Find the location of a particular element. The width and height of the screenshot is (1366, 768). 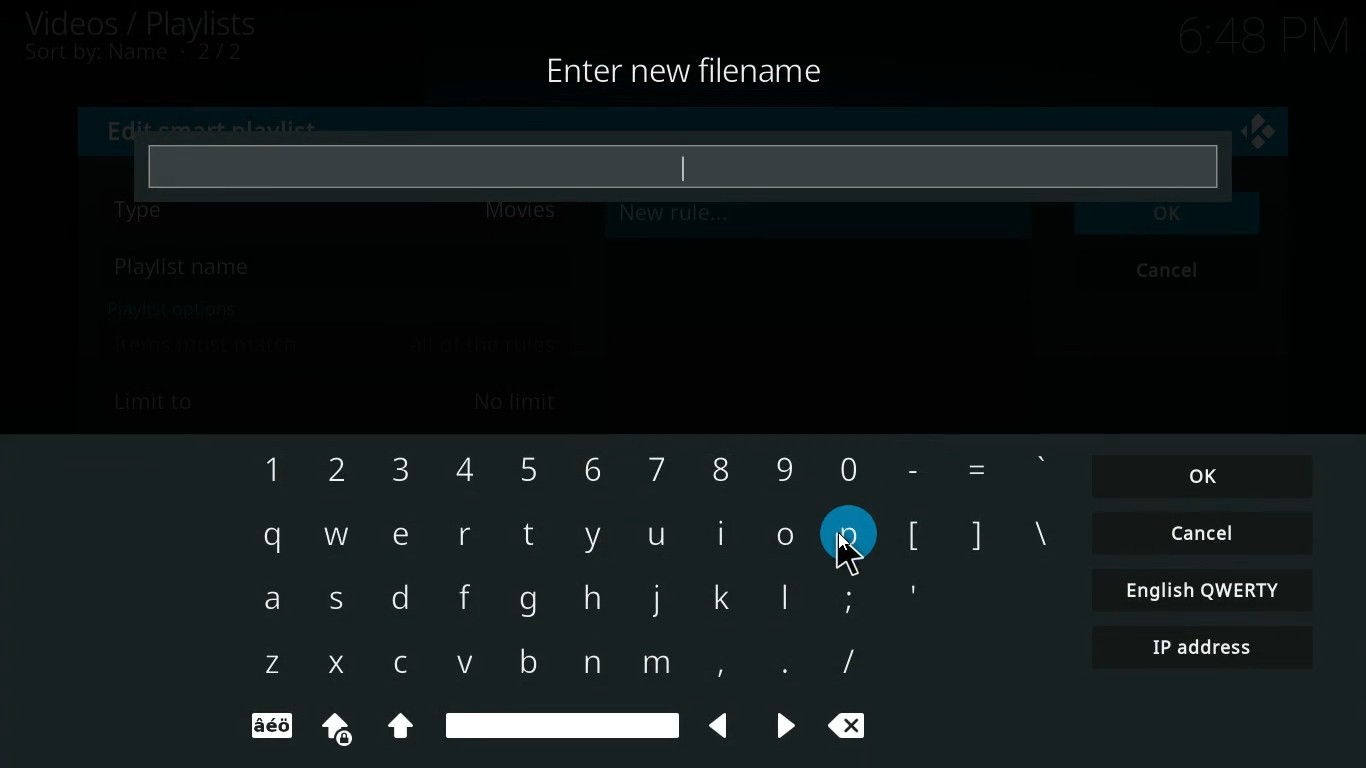

c is located at coordinates (406, 664).